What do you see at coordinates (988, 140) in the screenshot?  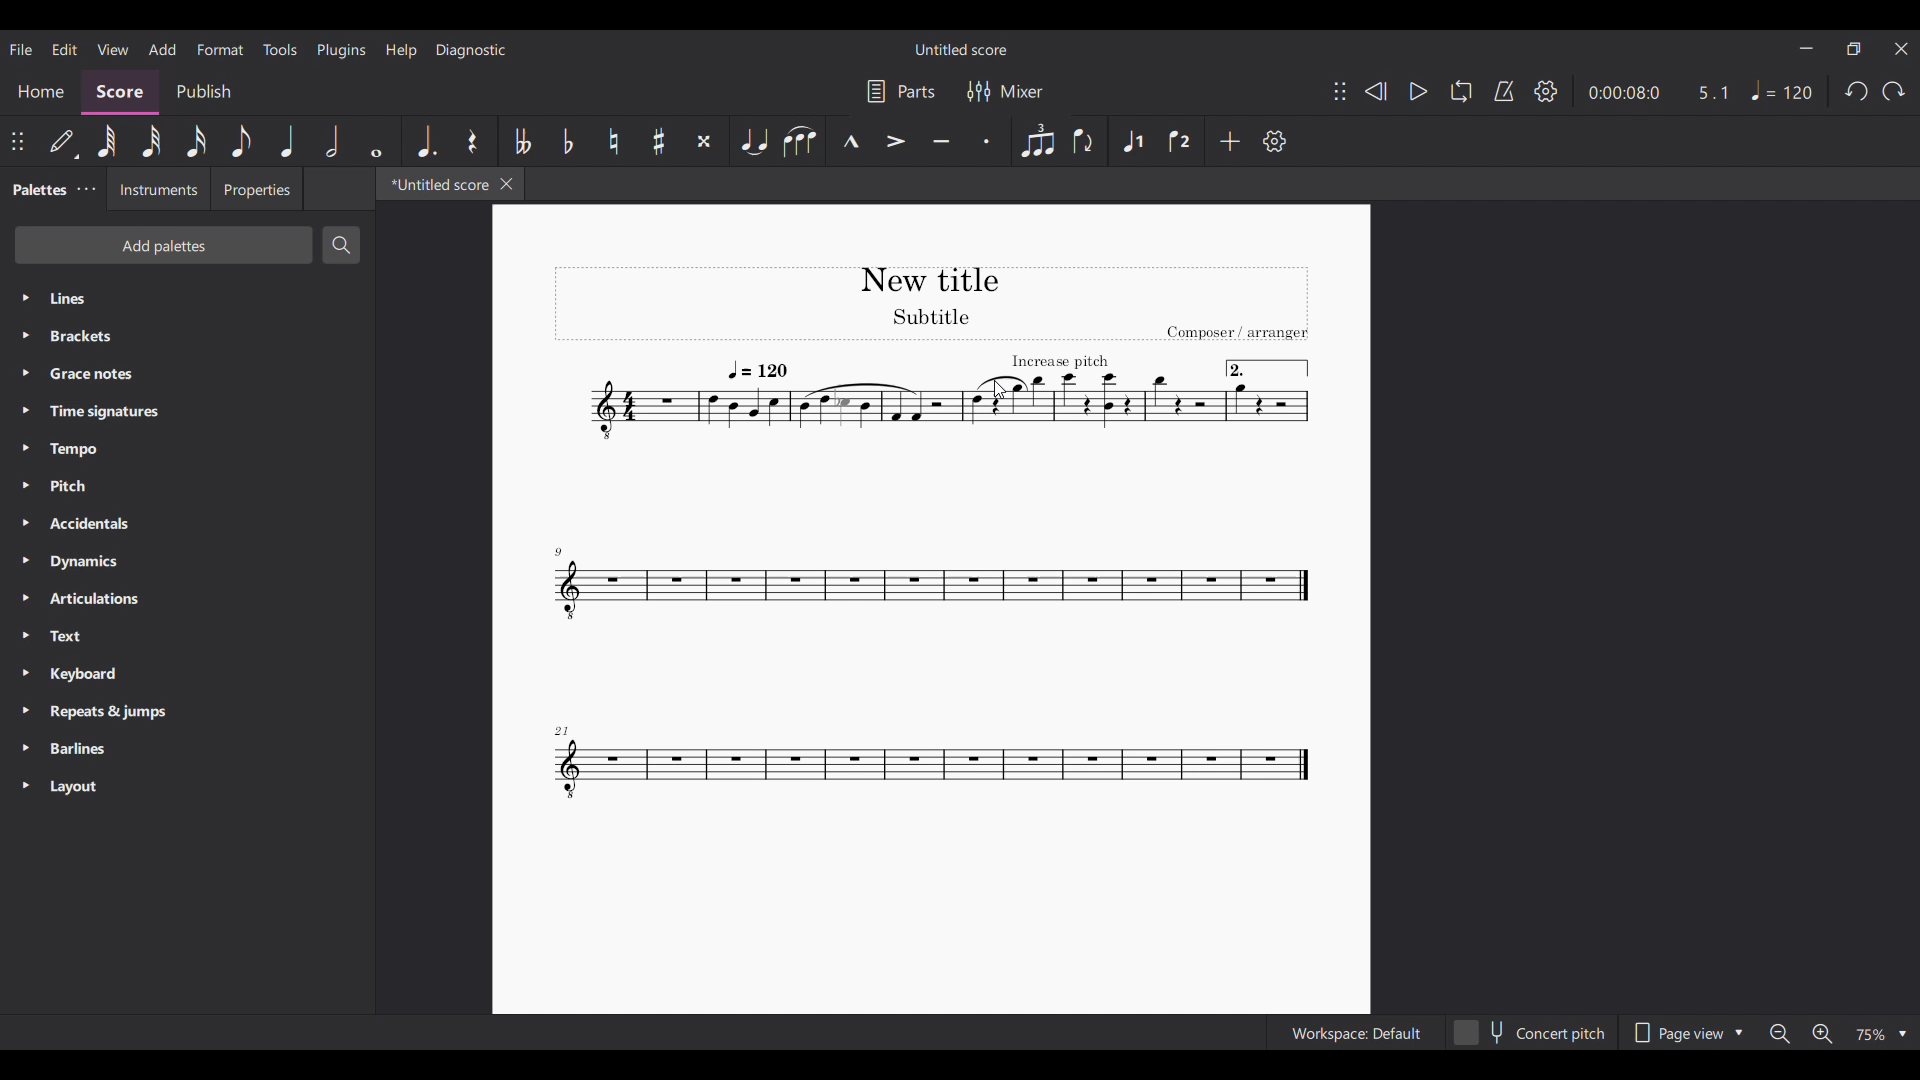 I see `Staccato` at bounding box center [988, 140].